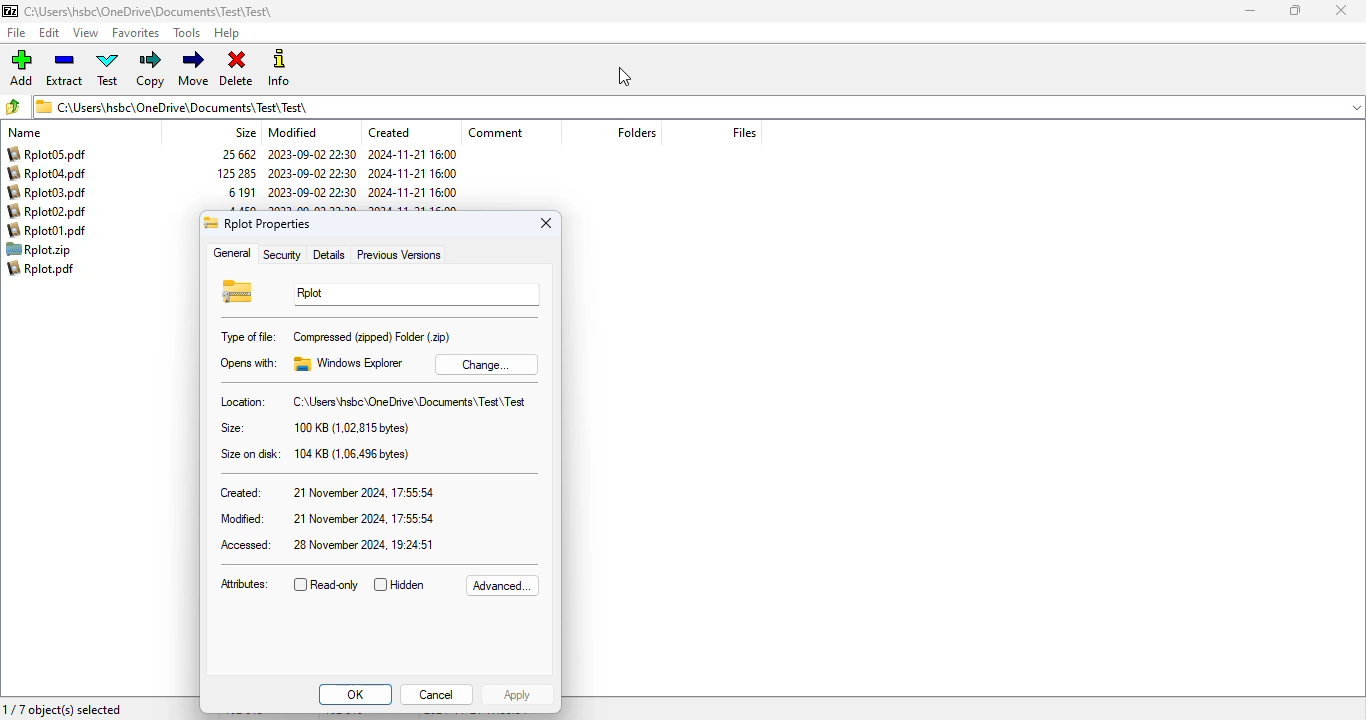 This screenshot has height=720, width=1366. Describe the element at coordinates (13, 106) in the screenshot. I see `browse folders` at that location.